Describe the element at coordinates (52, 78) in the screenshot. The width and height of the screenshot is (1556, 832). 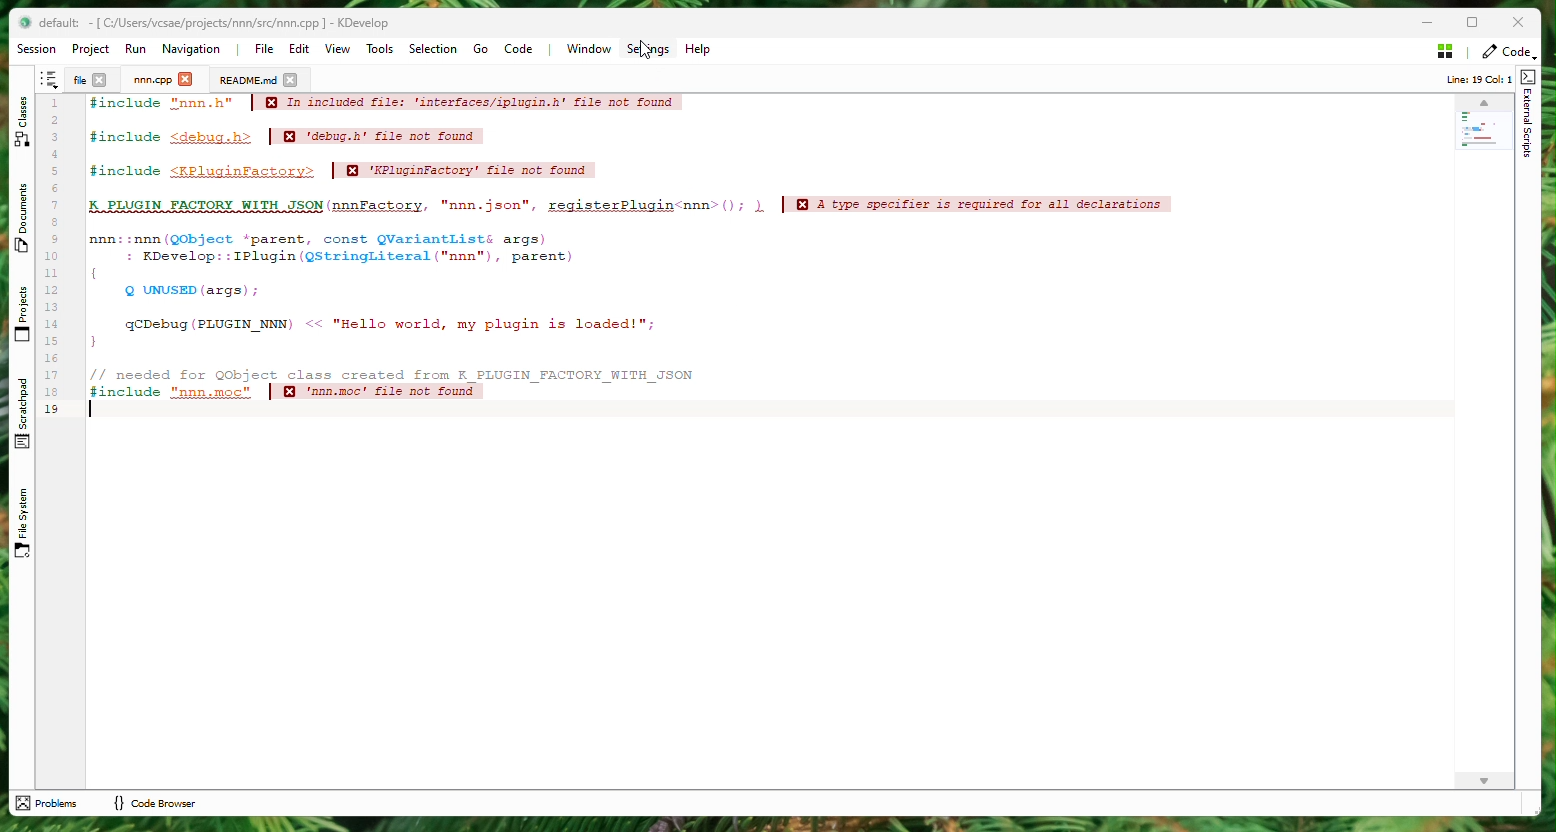
I see `Shortcut` at that location.